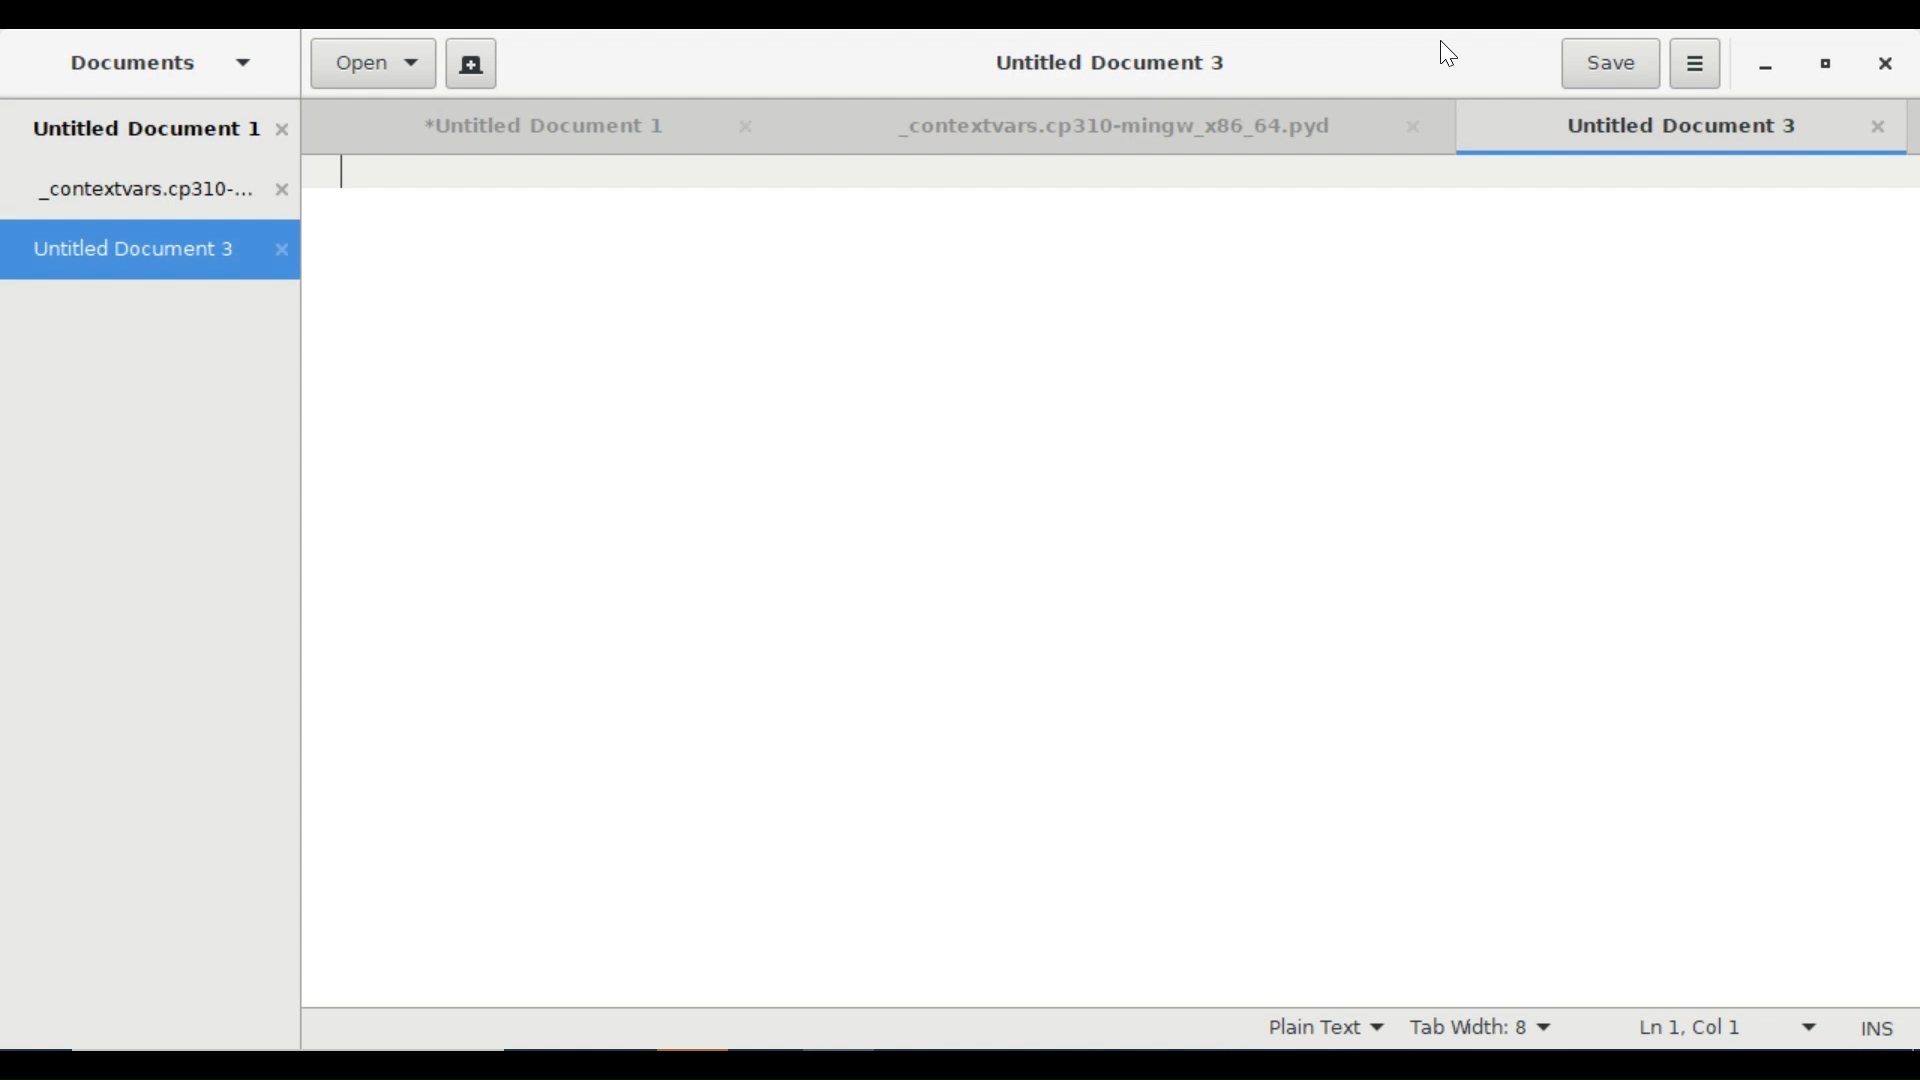 The width and height of the screenshot is (1920, 1080). What do you see at coordinates (162, 131) in the screenshot?
I see `Untitled Document 1 tab` at bounding box center [162, 131].